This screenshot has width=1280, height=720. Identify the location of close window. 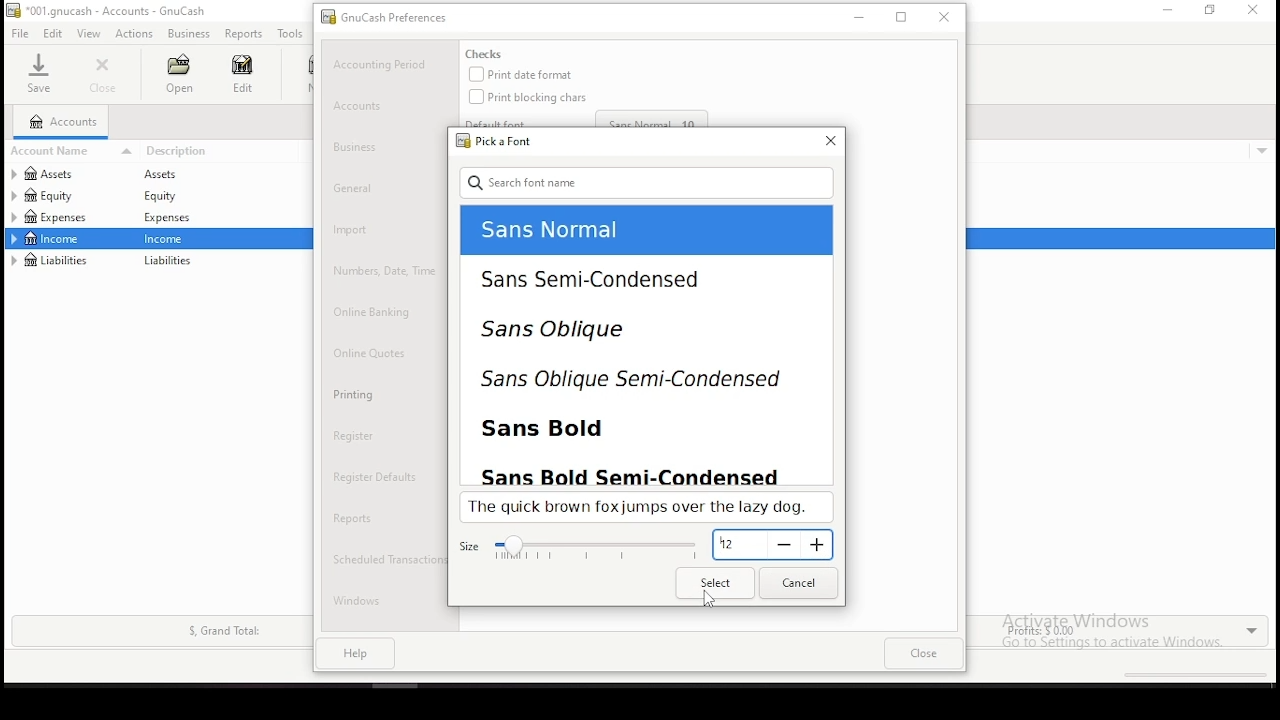
(828, 141).